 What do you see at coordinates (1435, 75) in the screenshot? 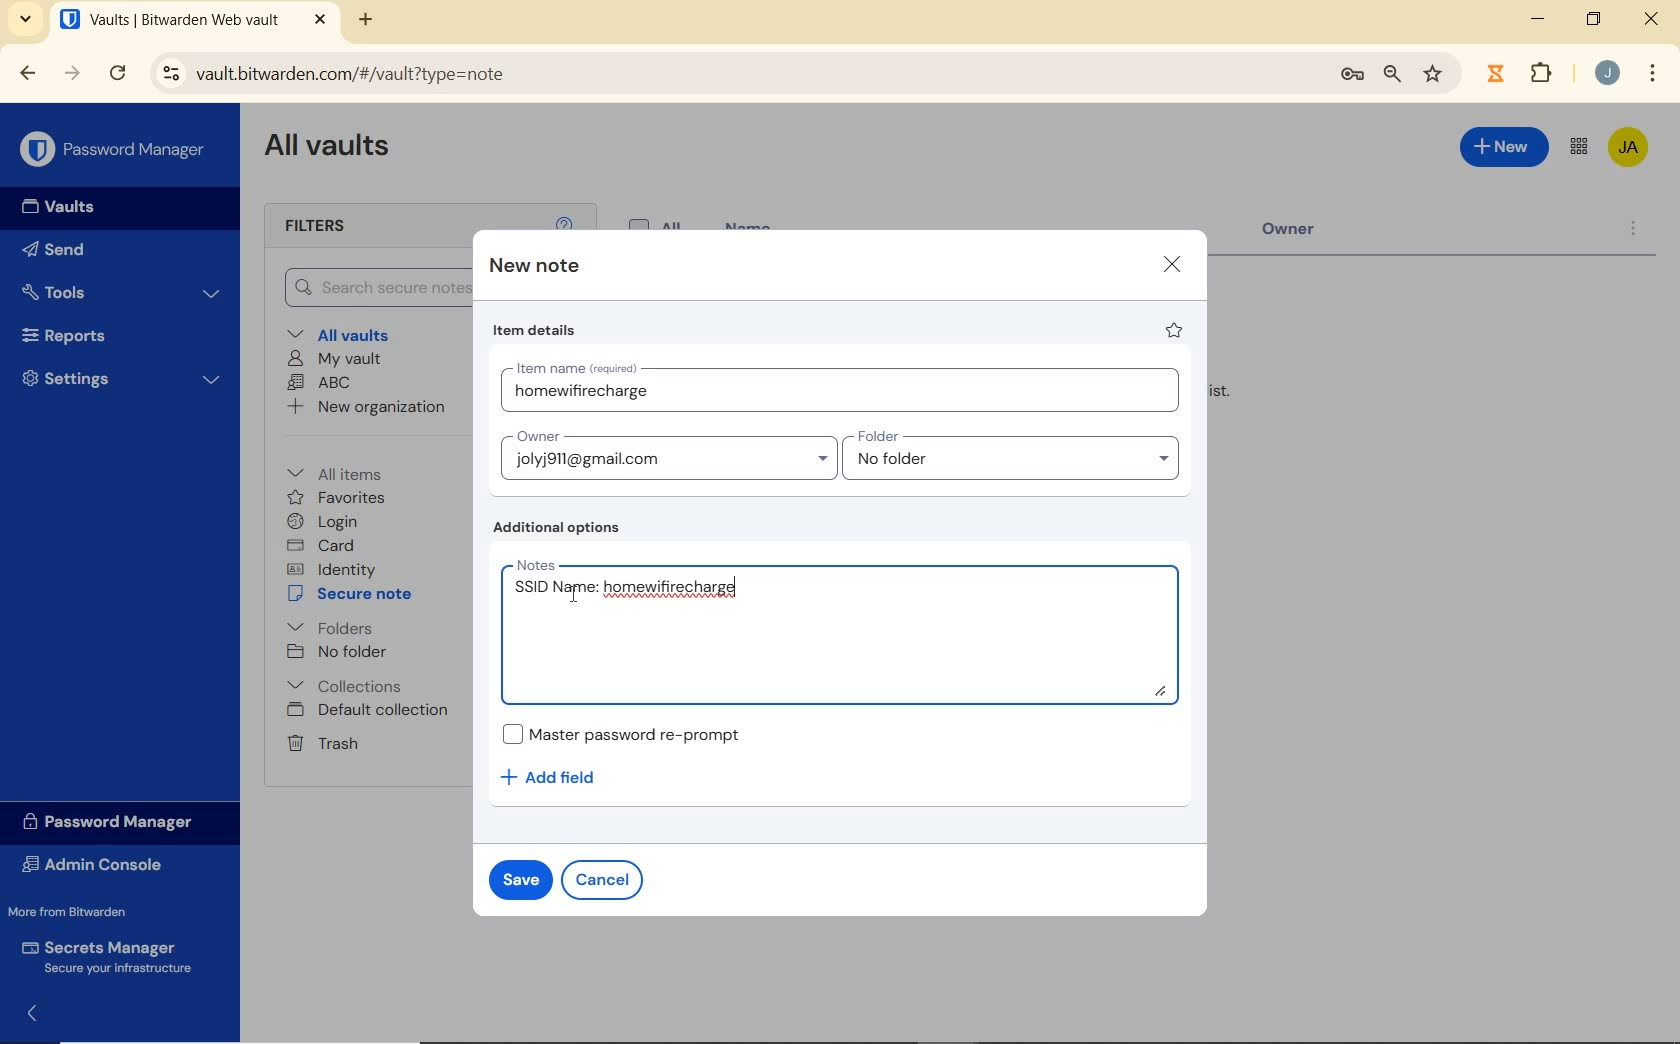
I see `bookmark` at bounding box center [1435, 75].